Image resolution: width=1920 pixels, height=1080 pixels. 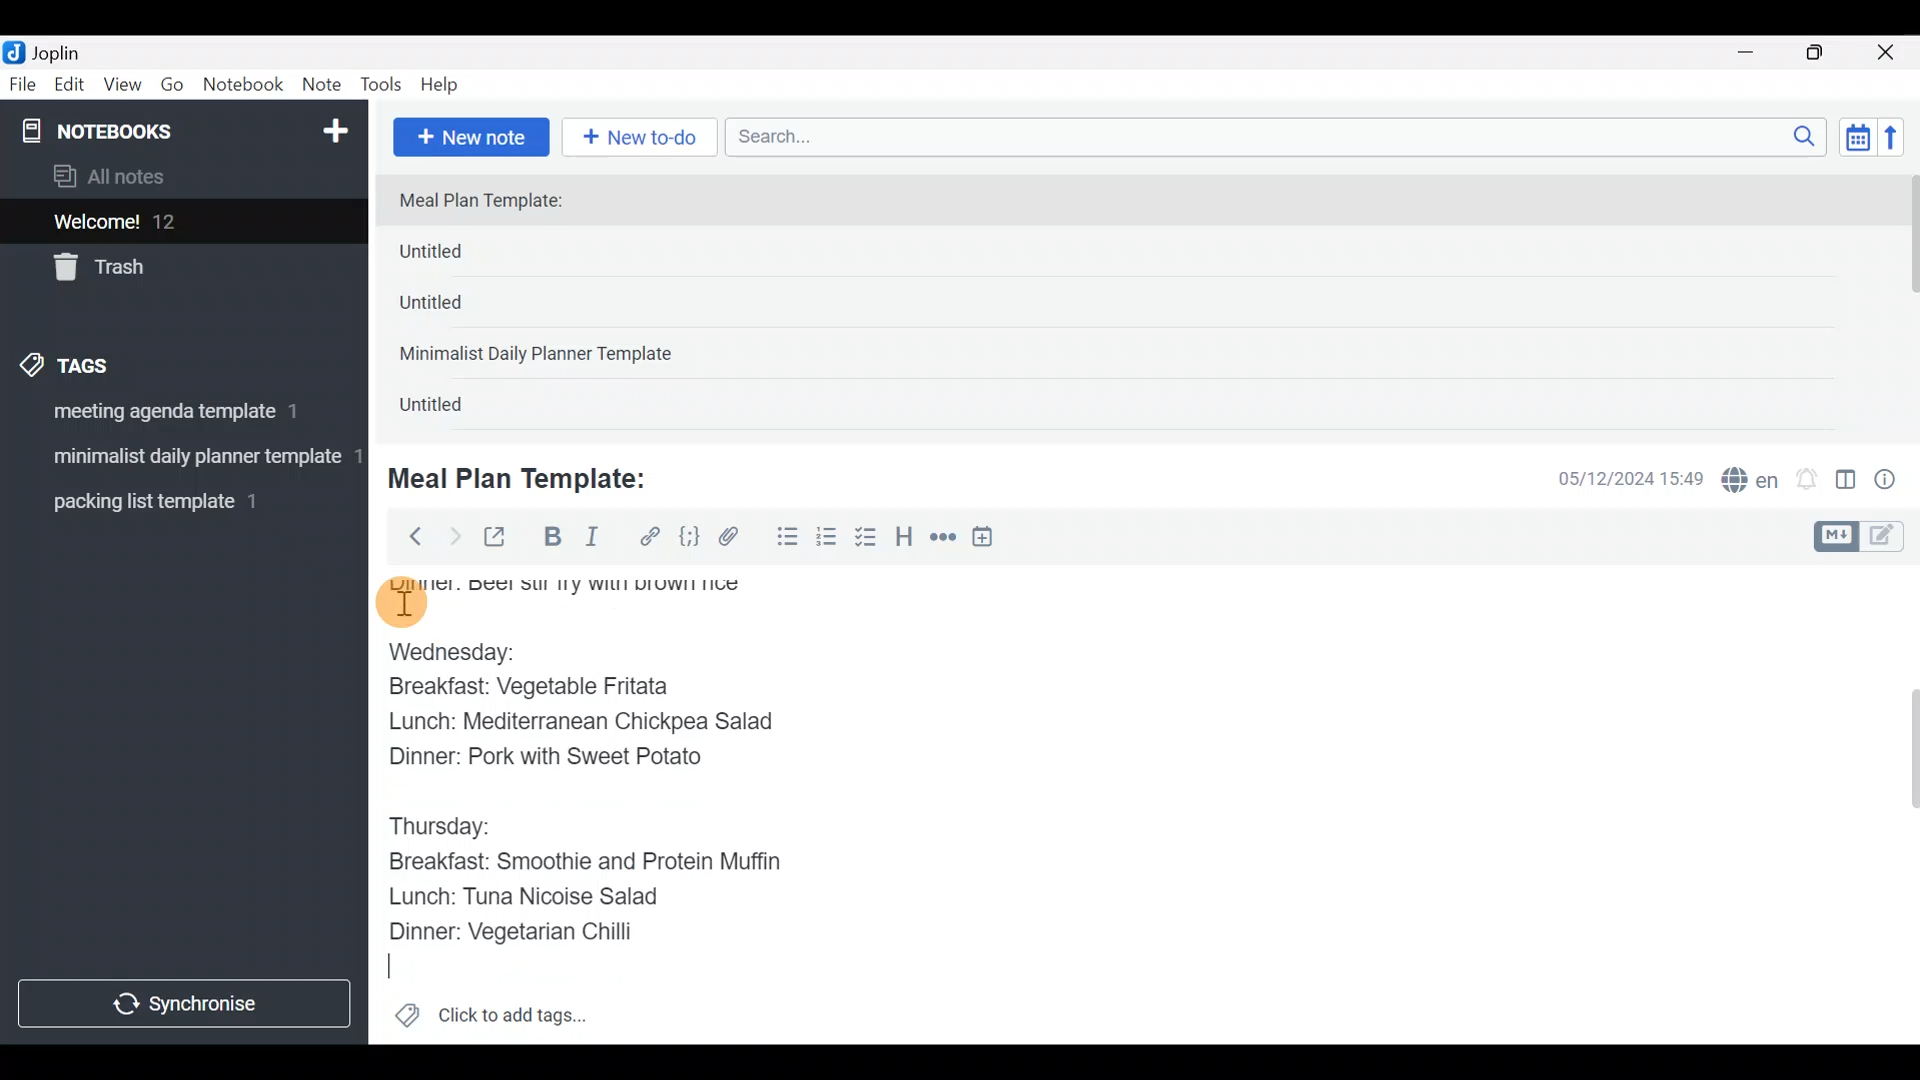 What do you see at coordinates (469, 135) in the screenshot?
I see `New note` at bounding box center [469, 135].